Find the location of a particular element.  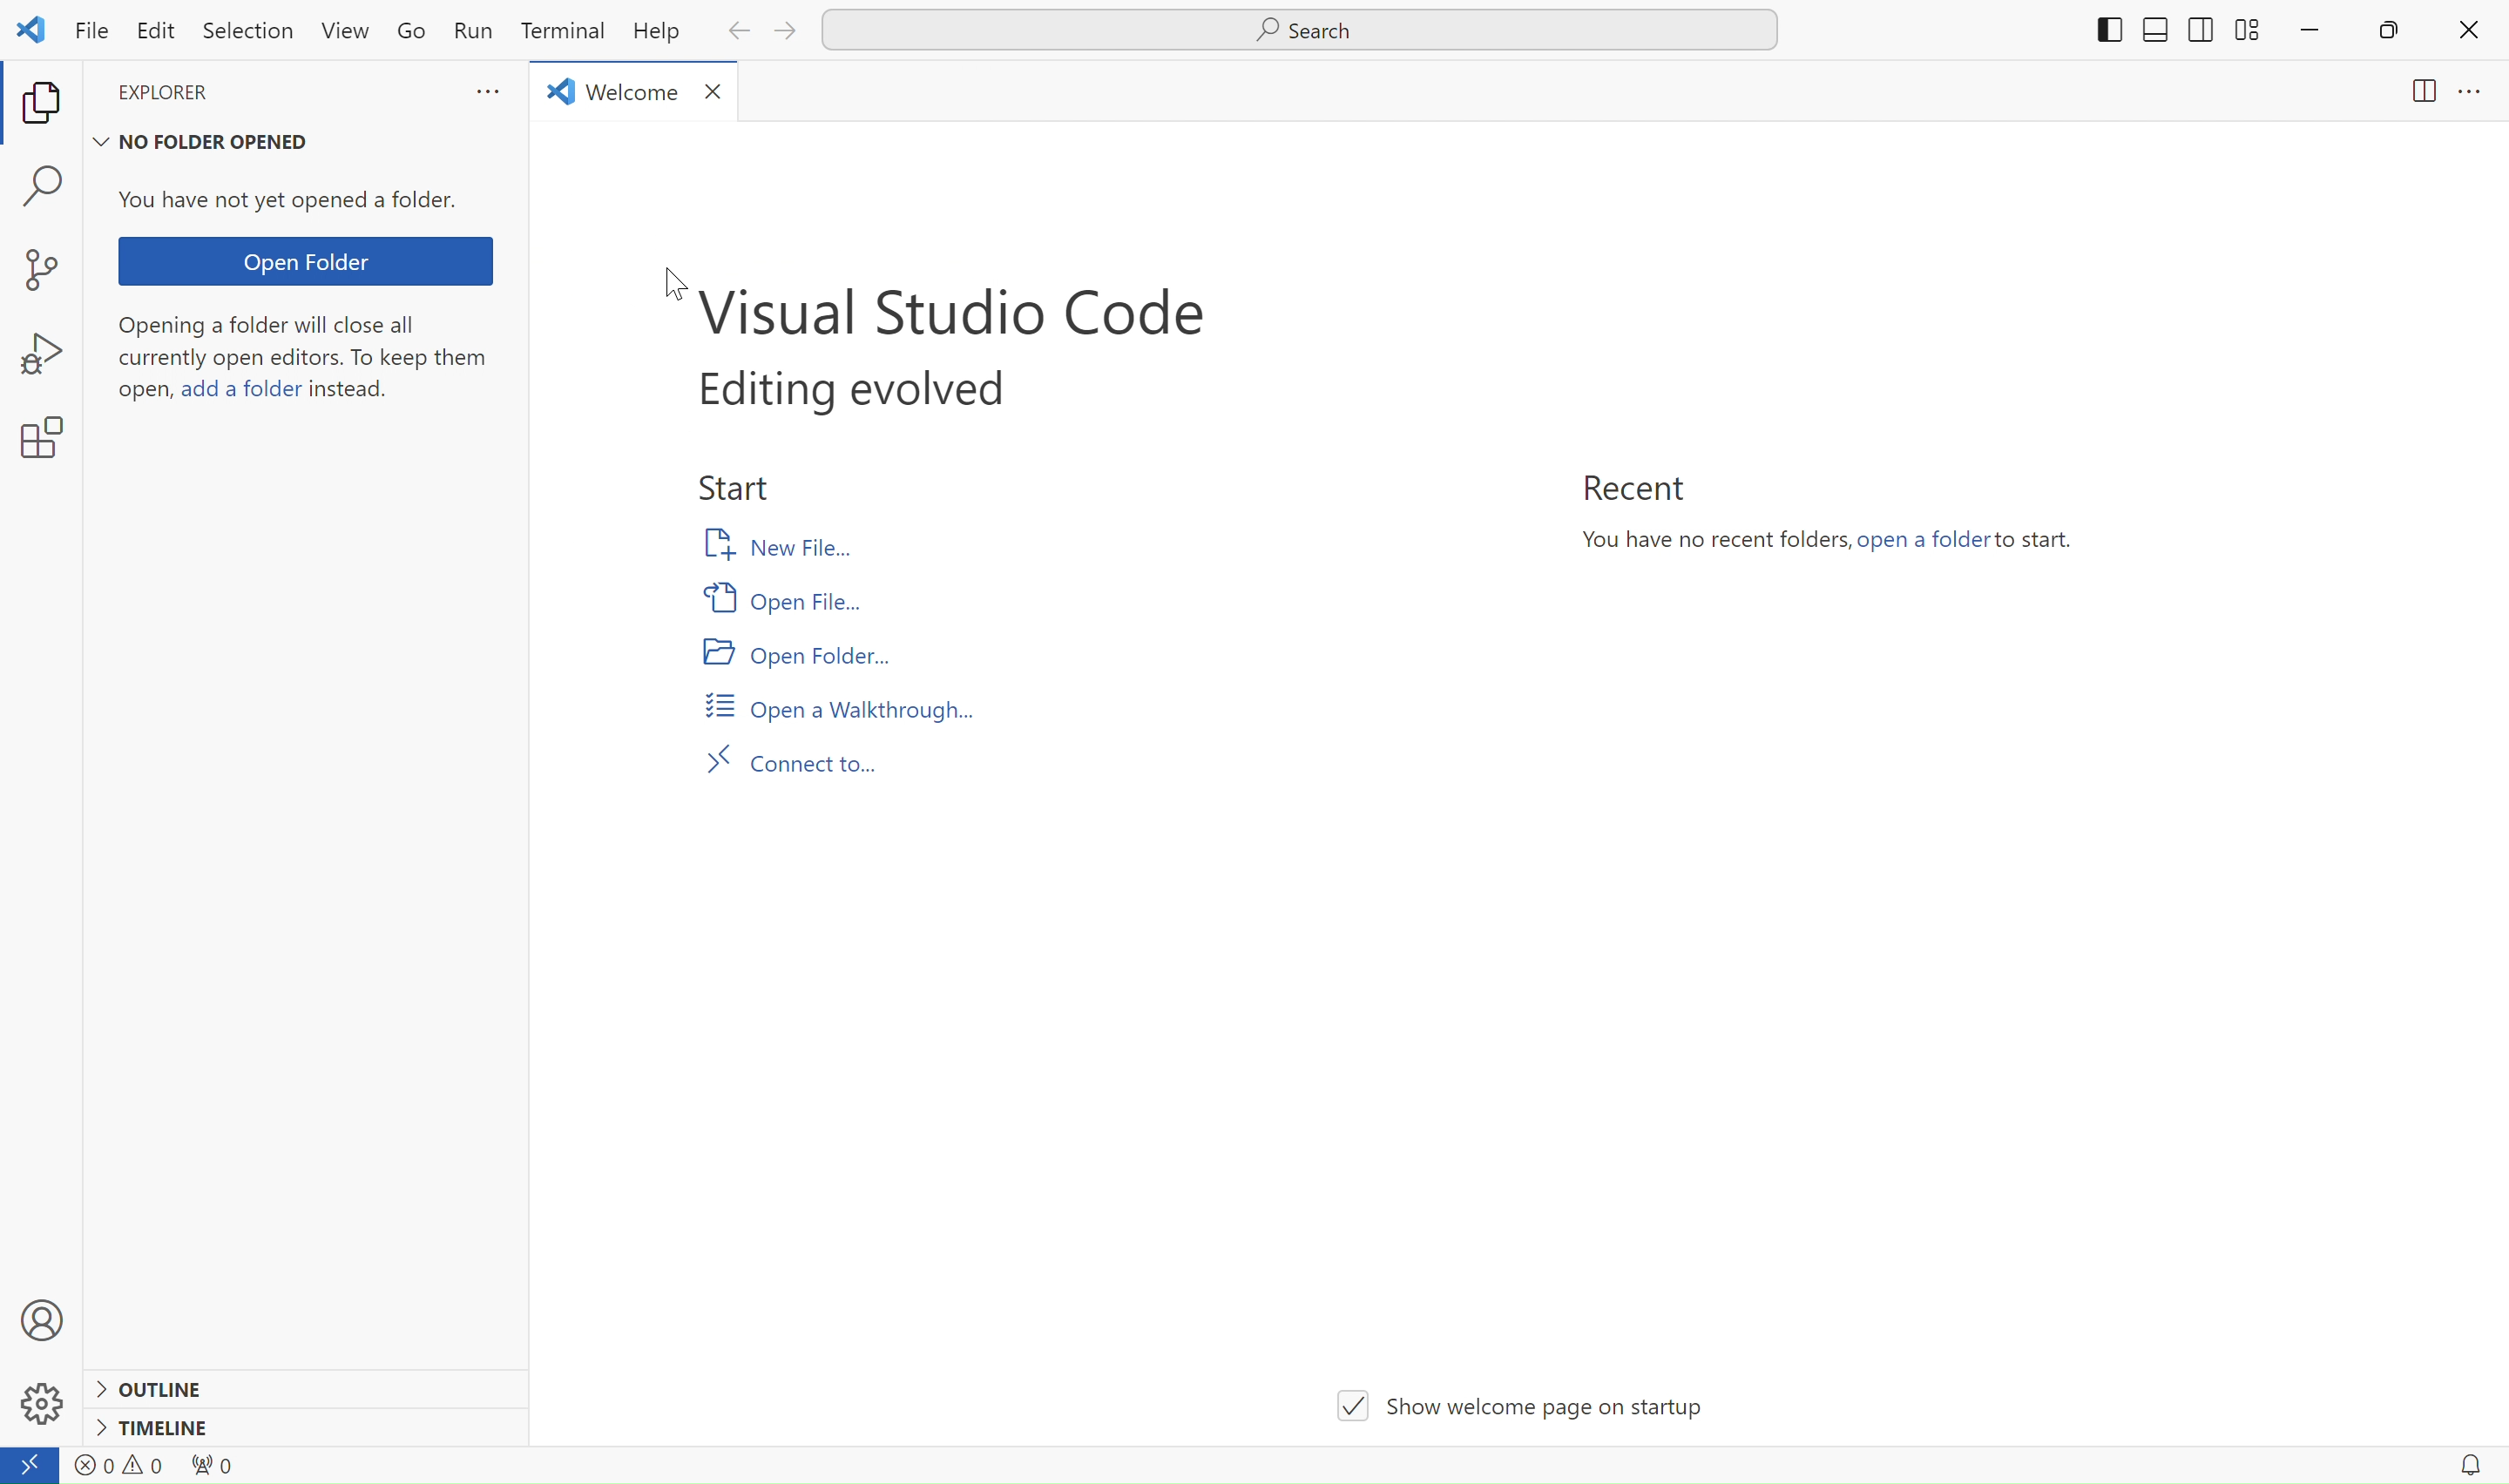

menu is located at coordinates (2482, 94).